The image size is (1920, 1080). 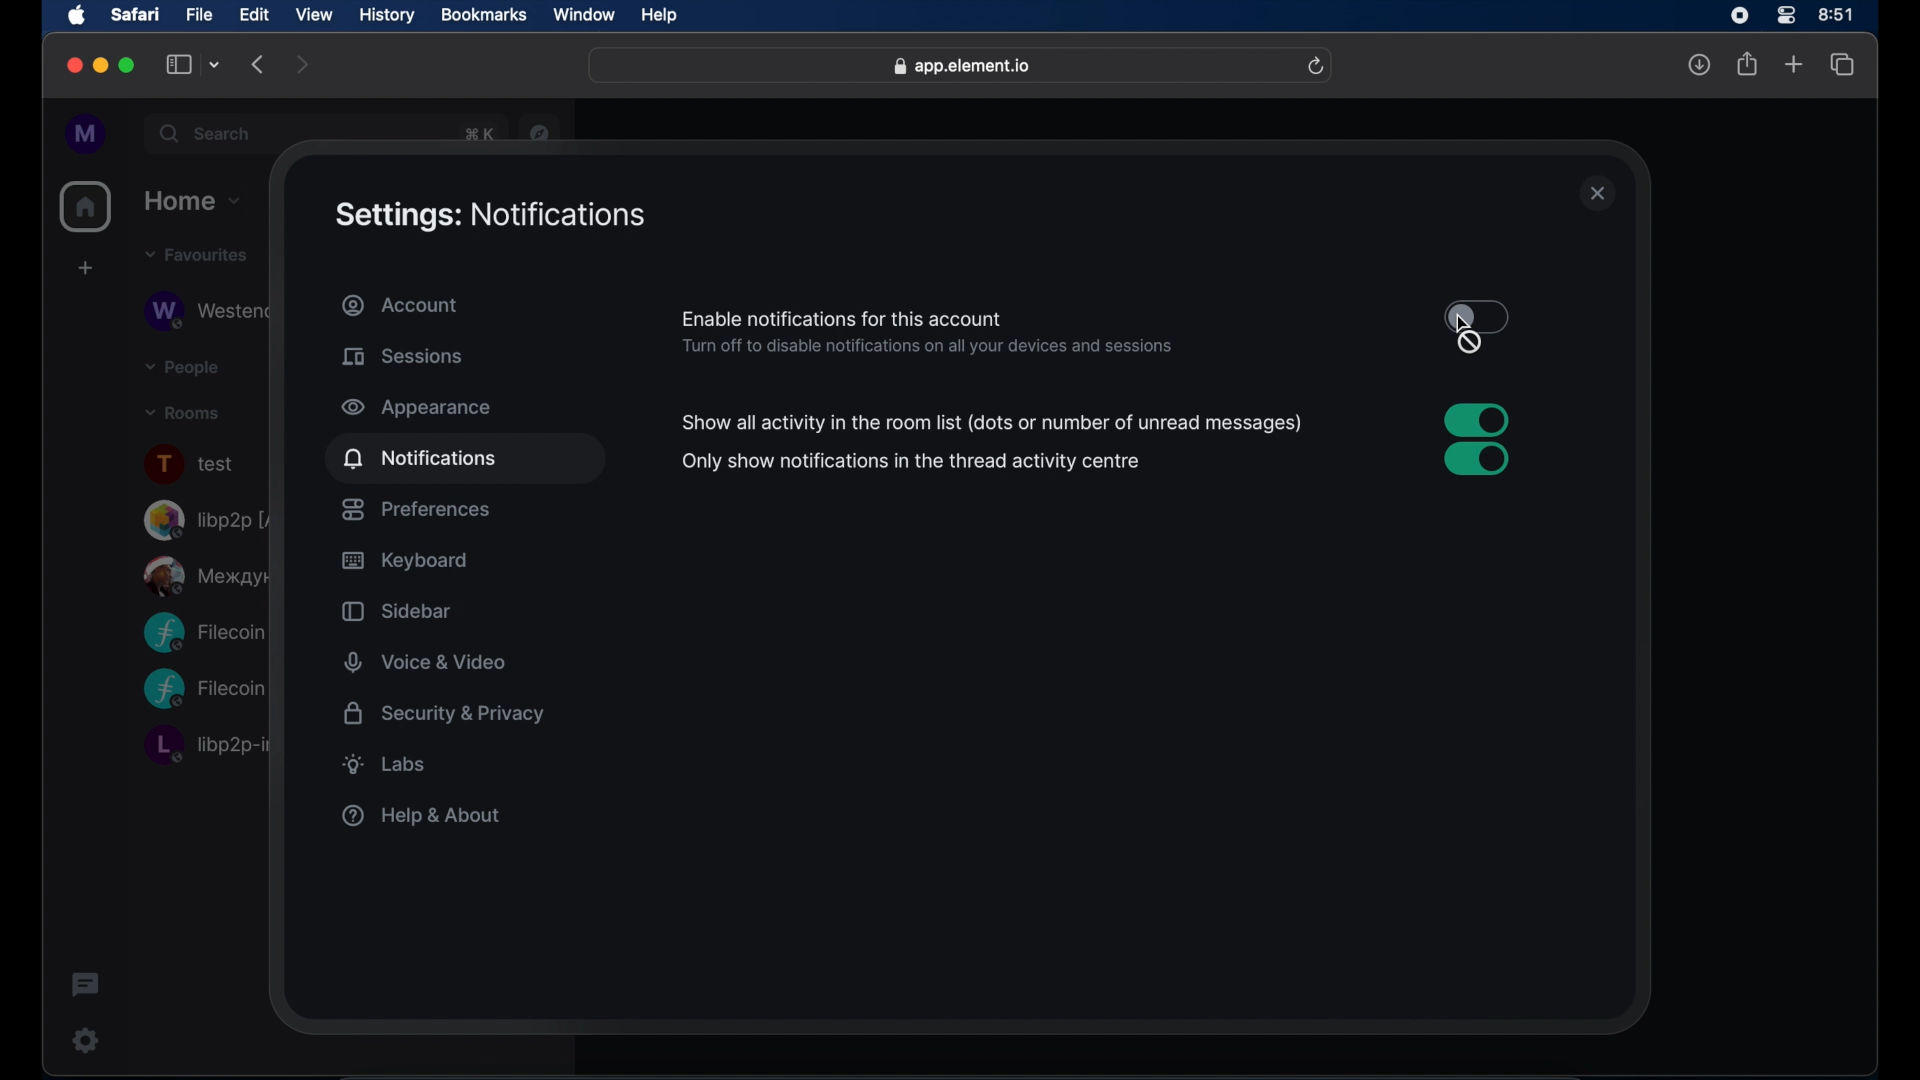 What do you see at coordinates (660, 17) in the screenshot?
I see `help` at bounding box center [660, 17].